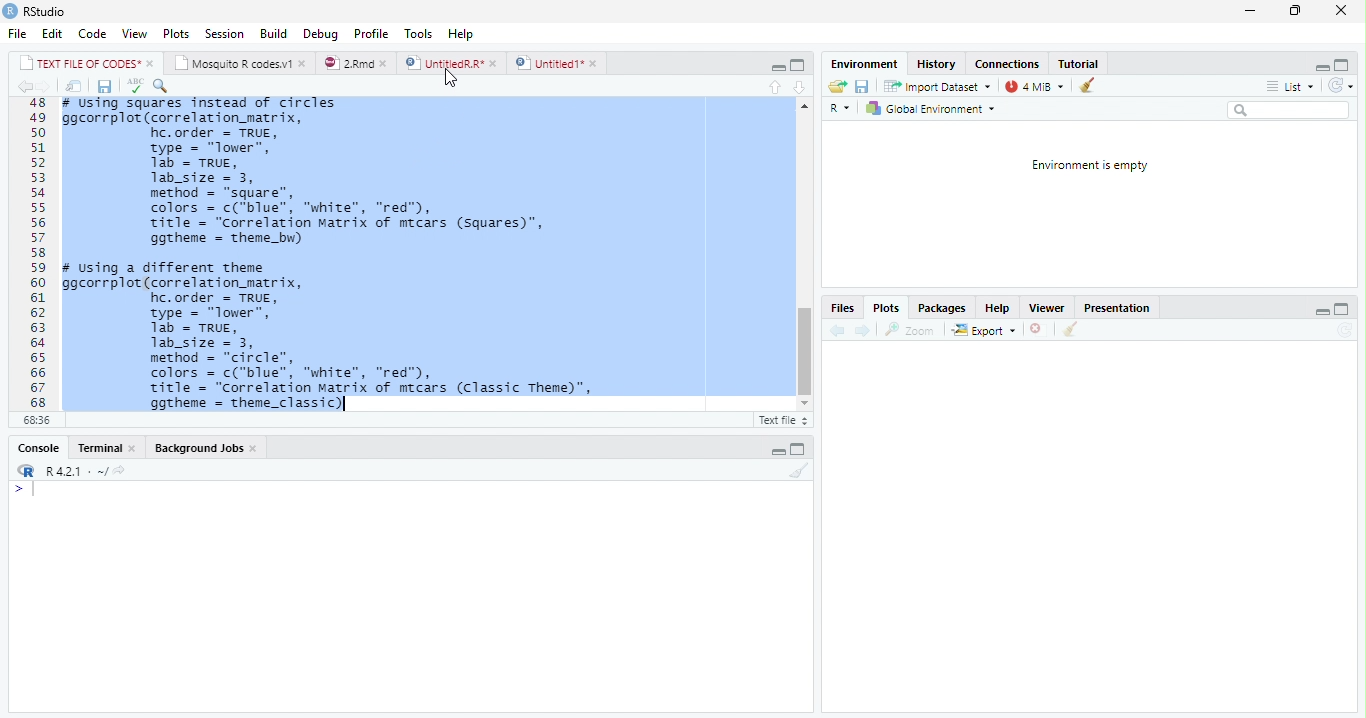 This screenshot has width=1366, height=718. Describe the element at coordinates (838, 107) in the screenshot. I see `R` at that location.